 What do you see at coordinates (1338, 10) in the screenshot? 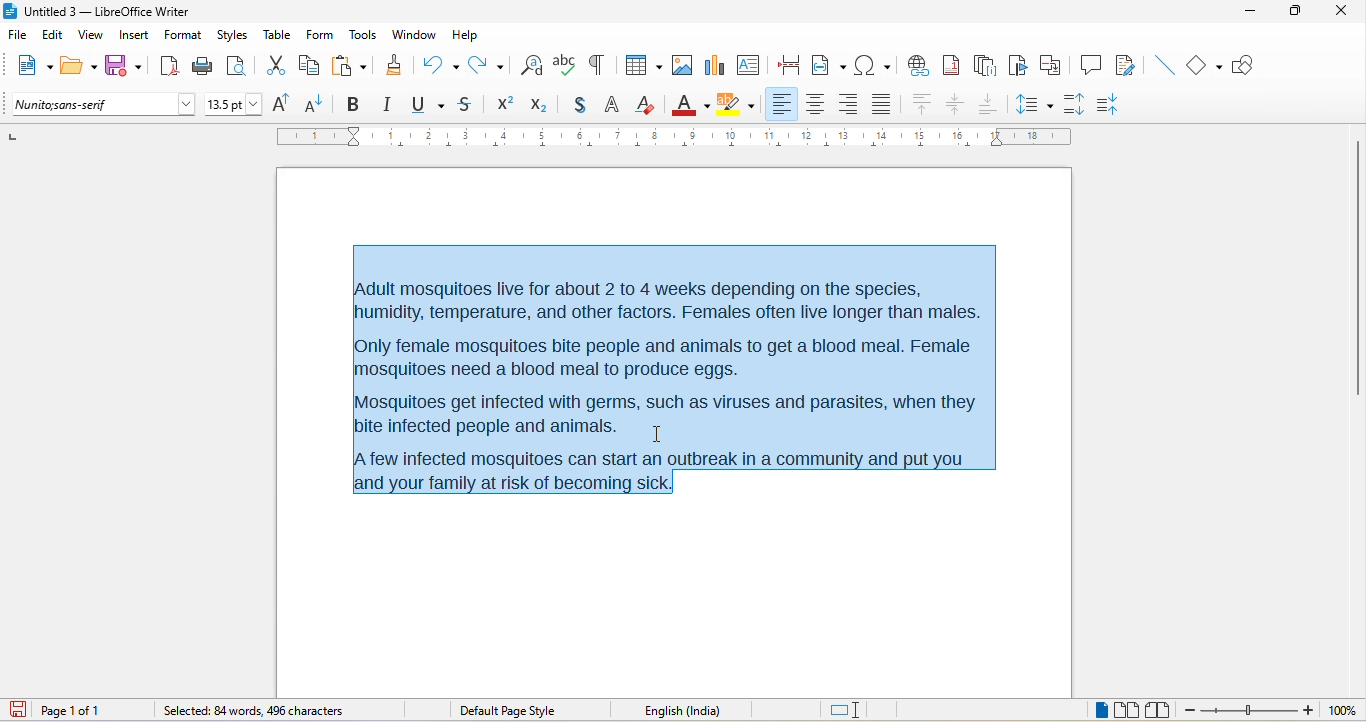
I see `close` at bounding box center [1338, 10].